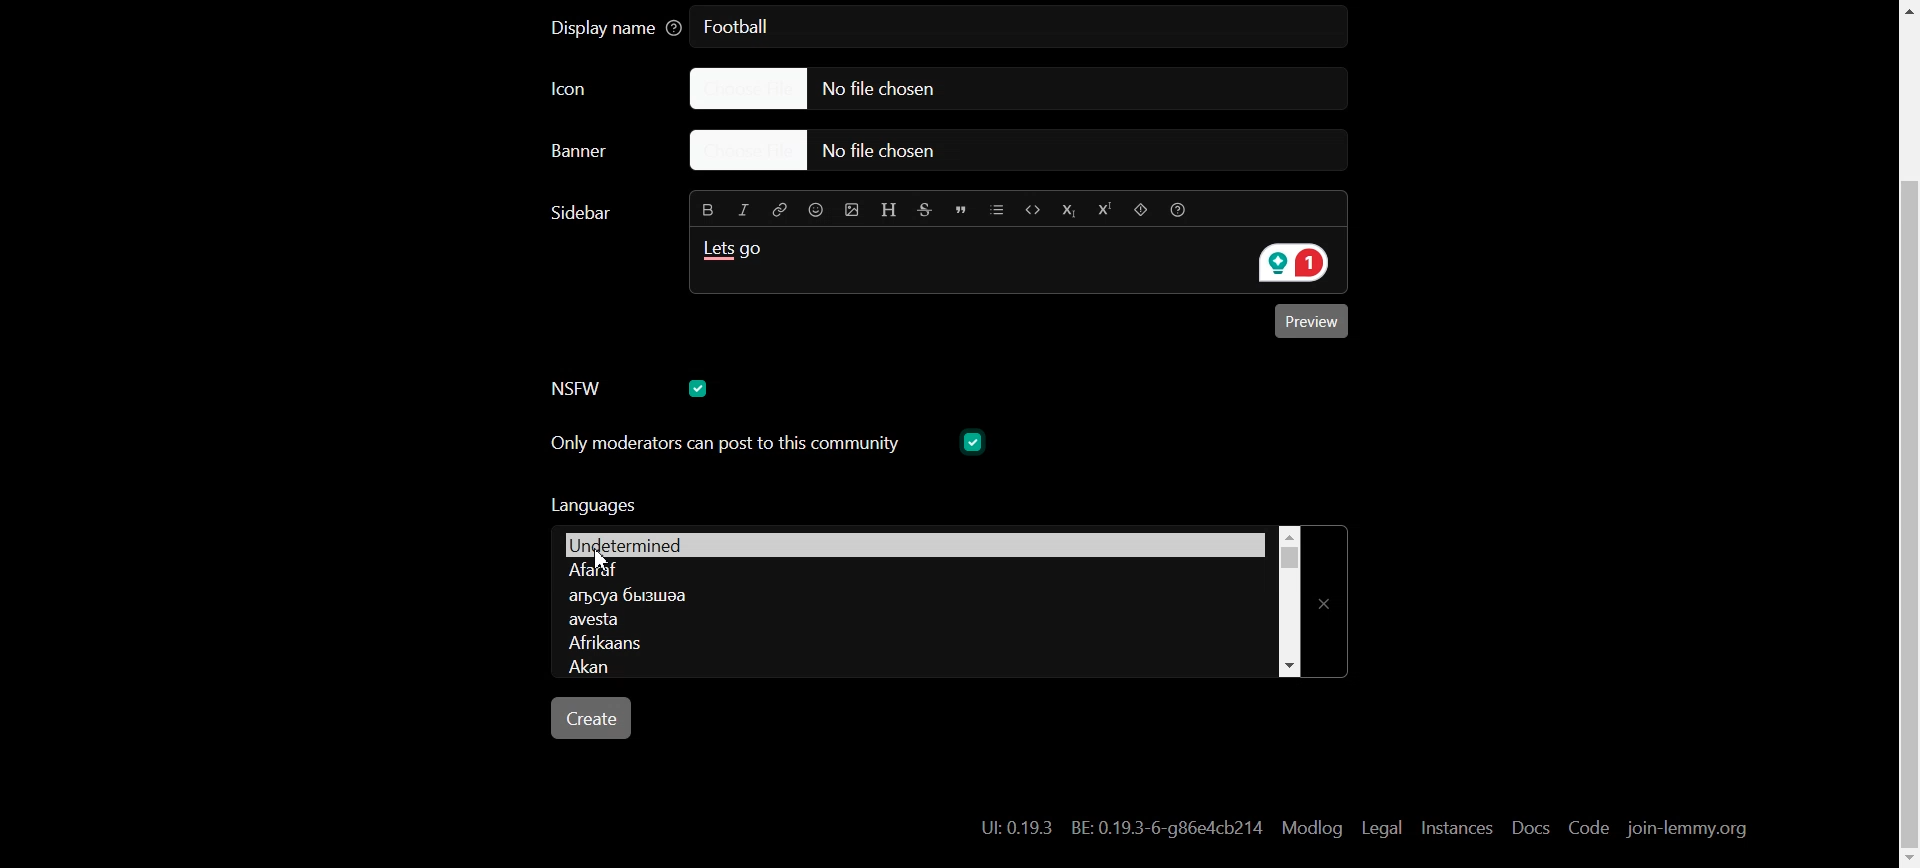 Image resolution: width=1920 pixels, height=868 pixels. What do you see at coordinates (927, 208) in the screenshot?
I see `Strikethrough` at bounding box center [927, 208].